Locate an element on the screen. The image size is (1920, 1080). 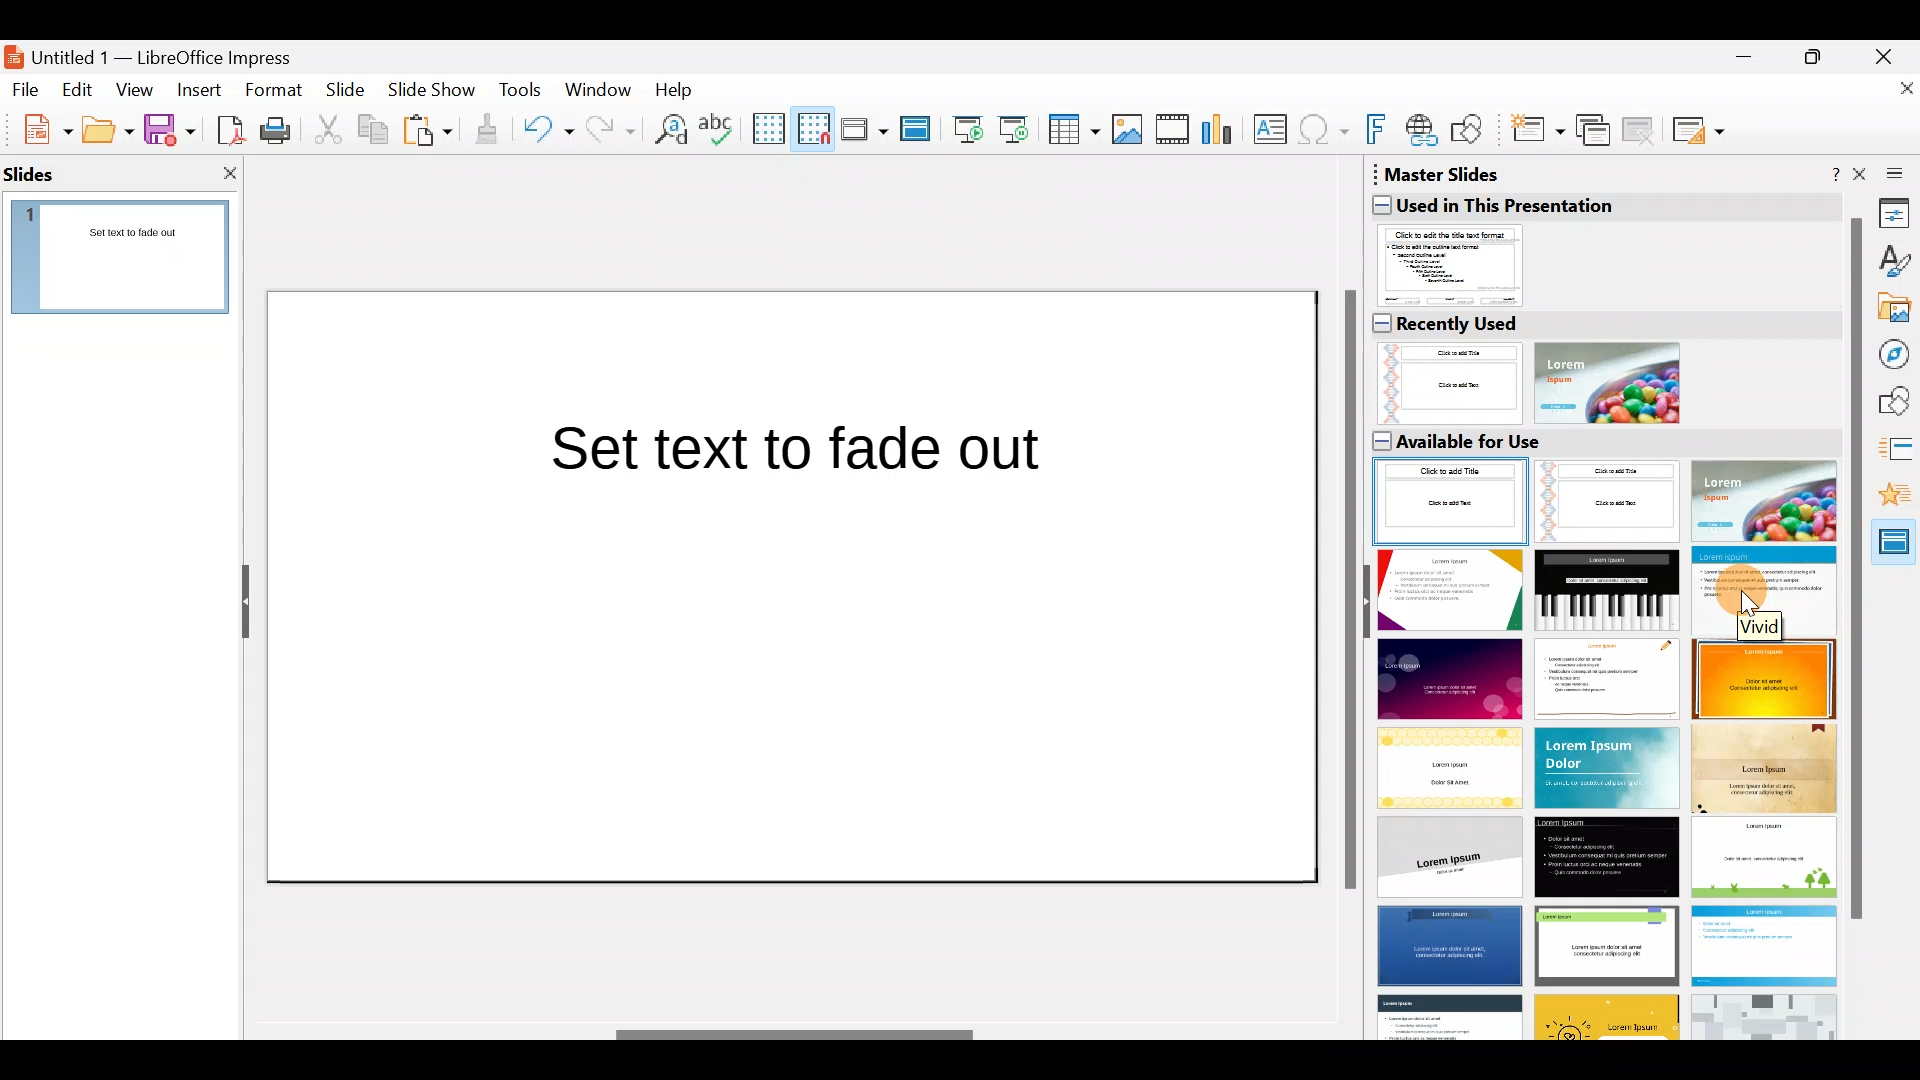
Close document is located at coordinates (1895, 97).